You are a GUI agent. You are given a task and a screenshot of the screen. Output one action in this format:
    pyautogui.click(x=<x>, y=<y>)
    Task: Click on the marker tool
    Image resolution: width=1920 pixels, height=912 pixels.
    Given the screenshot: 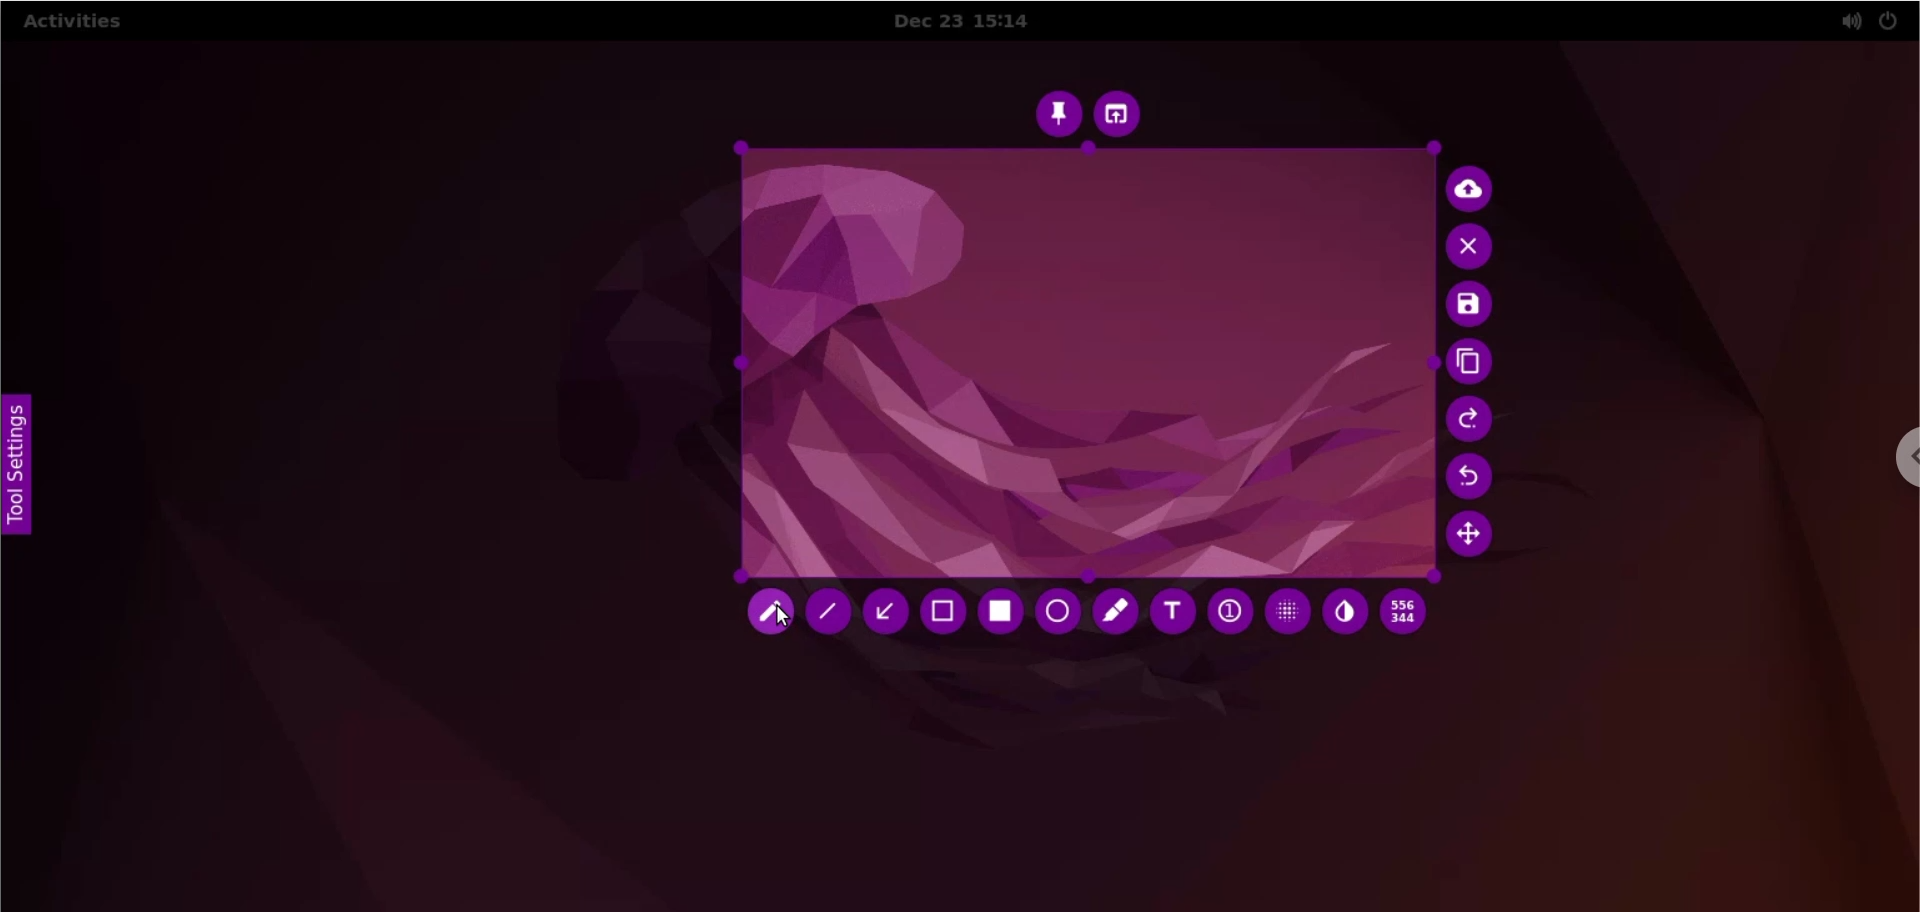 What is the action you would take?
    pyautogui.click(x=1115, y=612)
    